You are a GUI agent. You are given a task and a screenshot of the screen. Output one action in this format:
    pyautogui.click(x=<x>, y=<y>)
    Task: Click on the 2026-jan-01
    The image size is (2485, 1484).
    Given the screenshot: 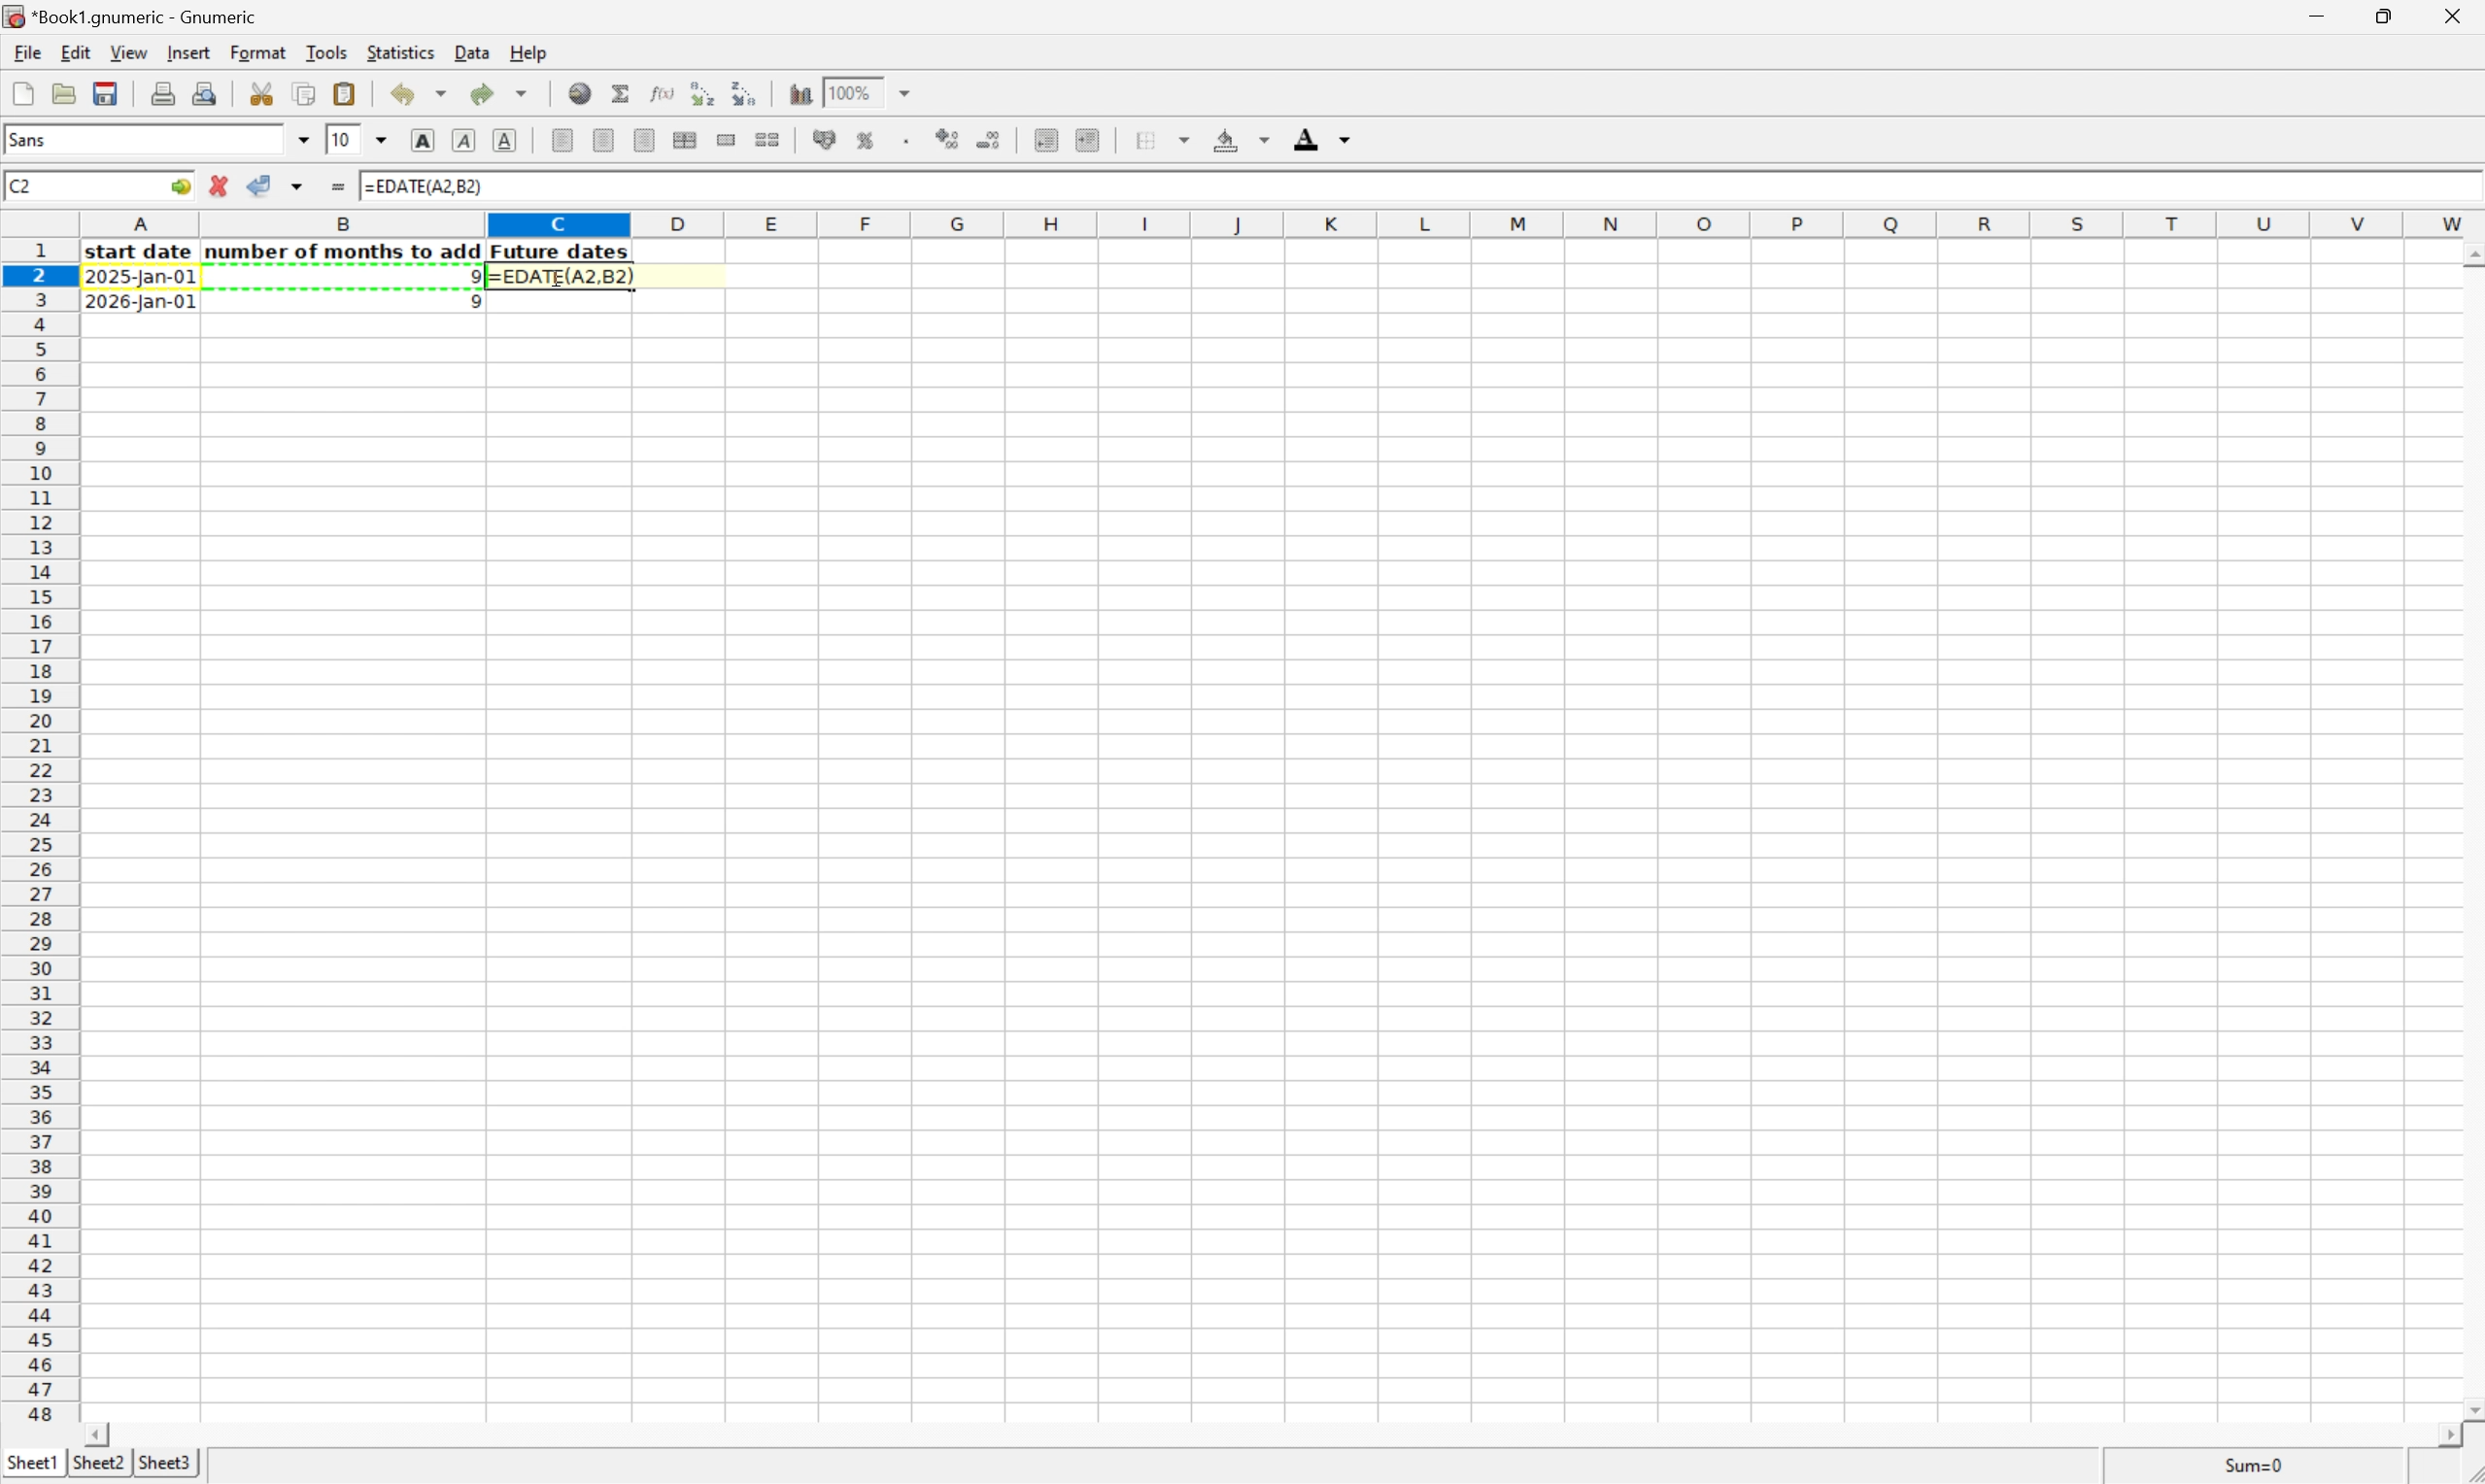 What is the action you would take?
    pyautogui.click(x=140, y=303)
    